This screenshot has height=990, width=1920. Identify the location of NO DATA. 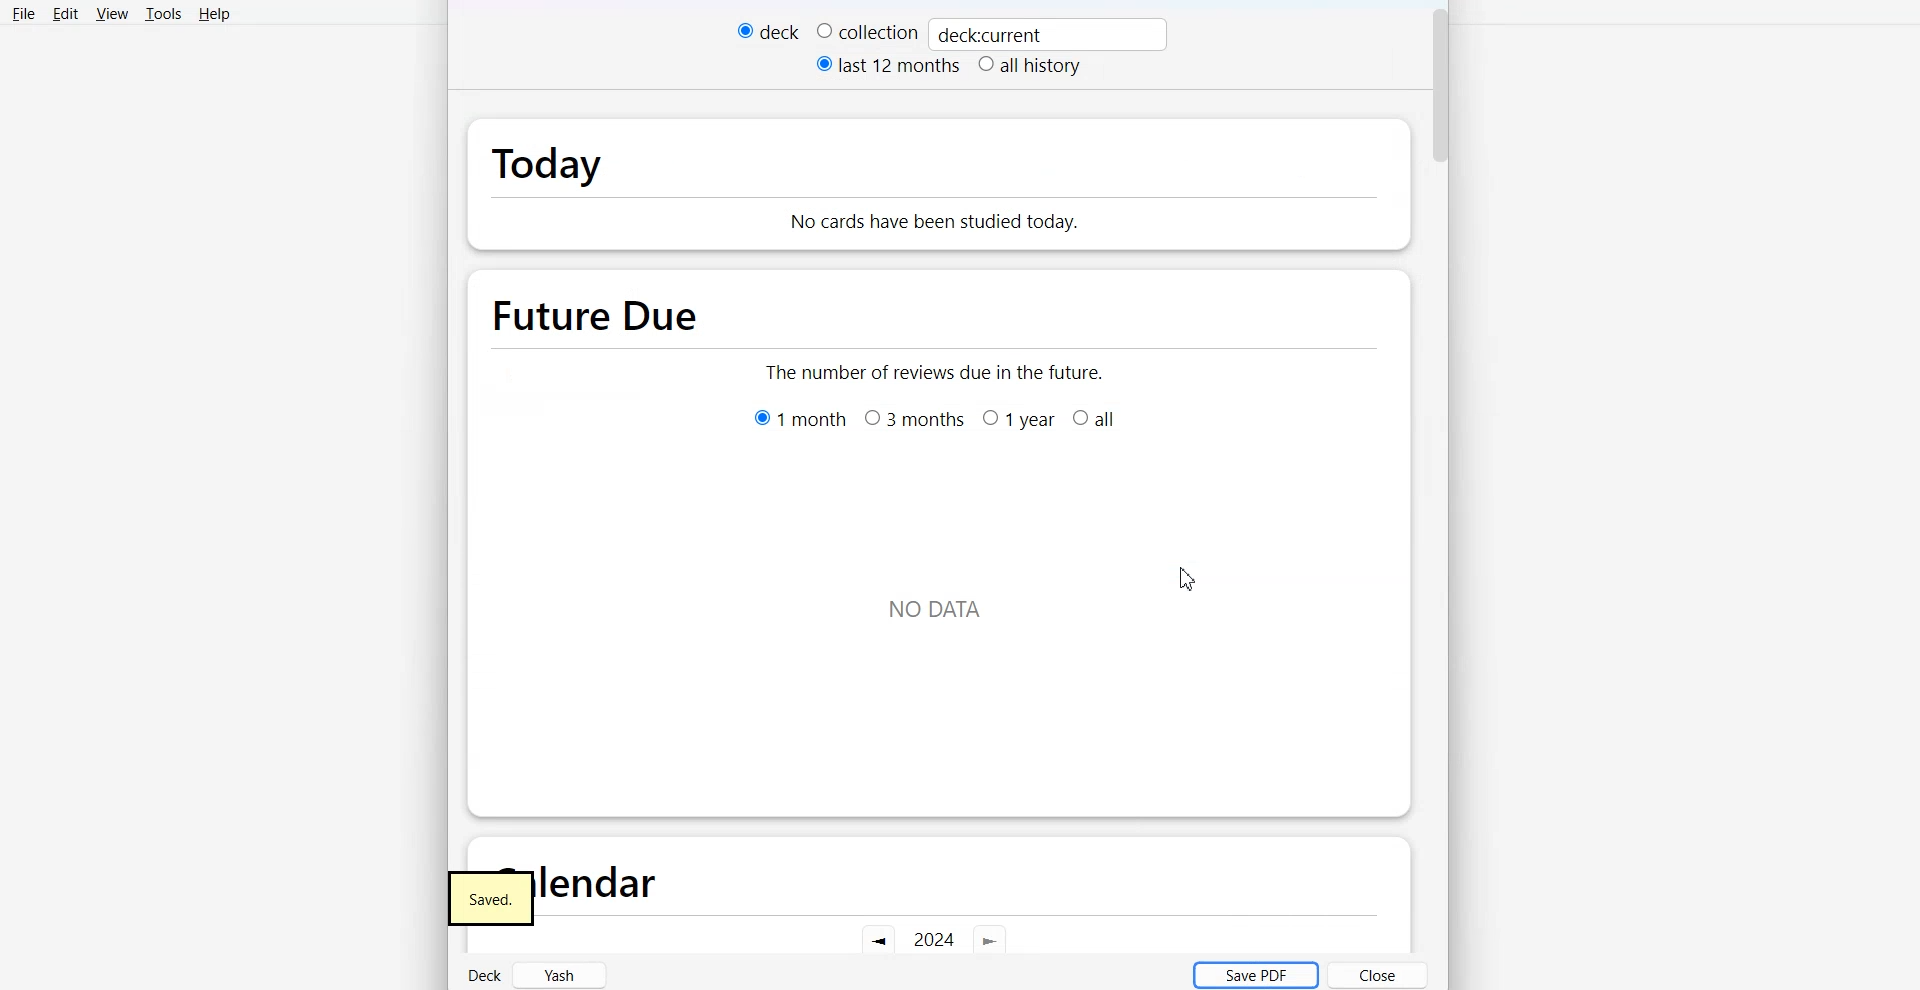
(935, 612).